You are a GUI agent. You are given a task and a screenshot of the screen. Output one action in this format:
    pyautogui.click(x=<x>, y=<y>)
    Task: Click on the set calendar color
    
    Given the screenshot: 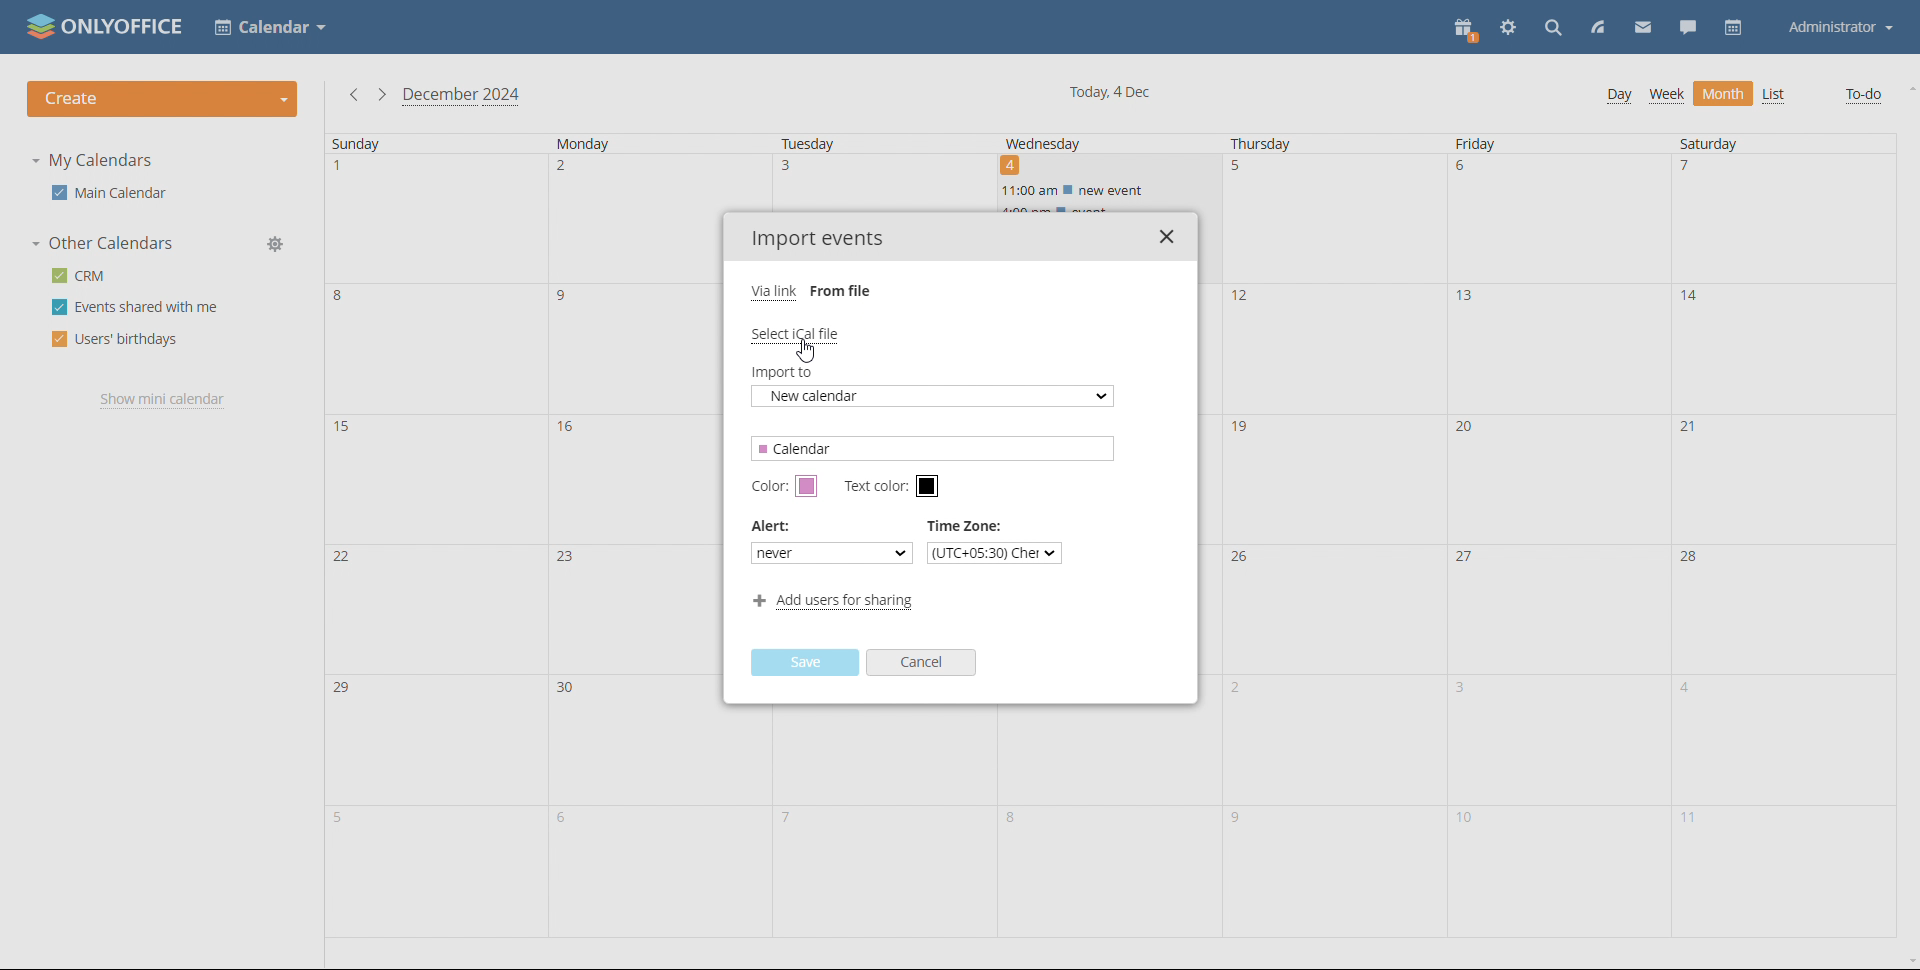 What is the action you would take?
    pyautogui.click(x=809, y=486)
    